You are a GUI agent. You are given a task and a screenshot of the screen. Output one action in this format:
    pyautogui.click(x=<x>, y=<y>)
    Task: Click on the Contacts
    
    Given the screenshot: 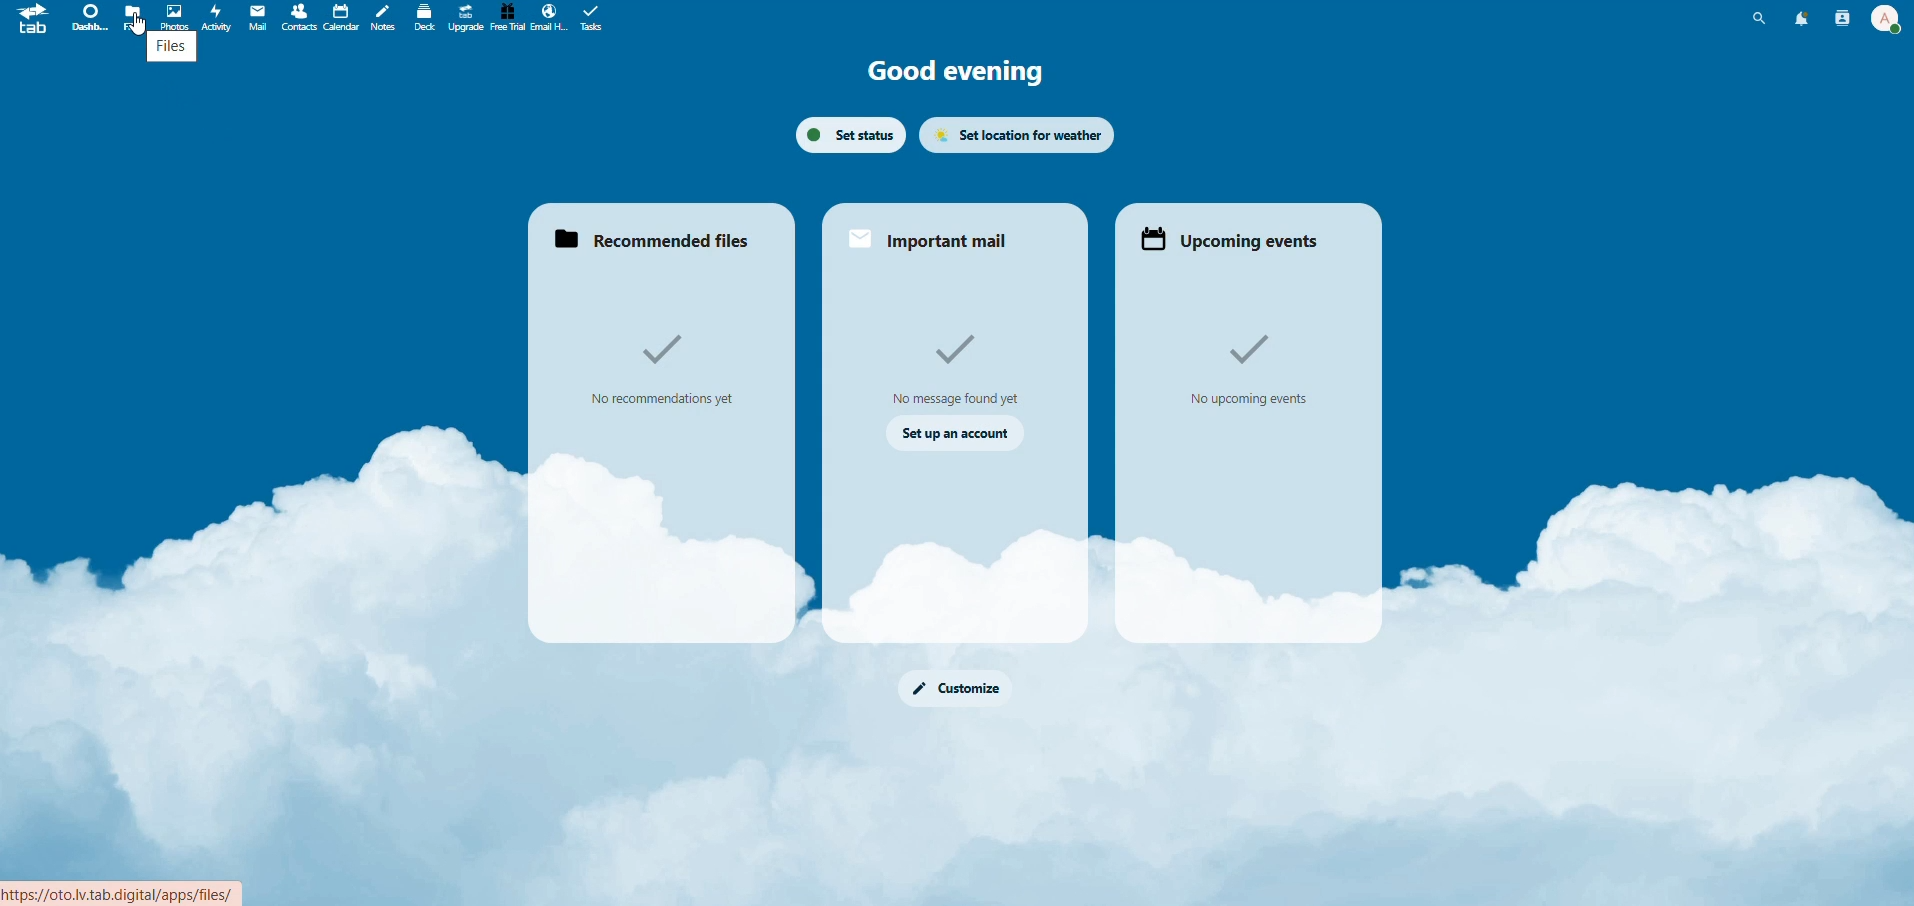 What is the action you would take?
    pyautogui.click(x=297, y=17)
    